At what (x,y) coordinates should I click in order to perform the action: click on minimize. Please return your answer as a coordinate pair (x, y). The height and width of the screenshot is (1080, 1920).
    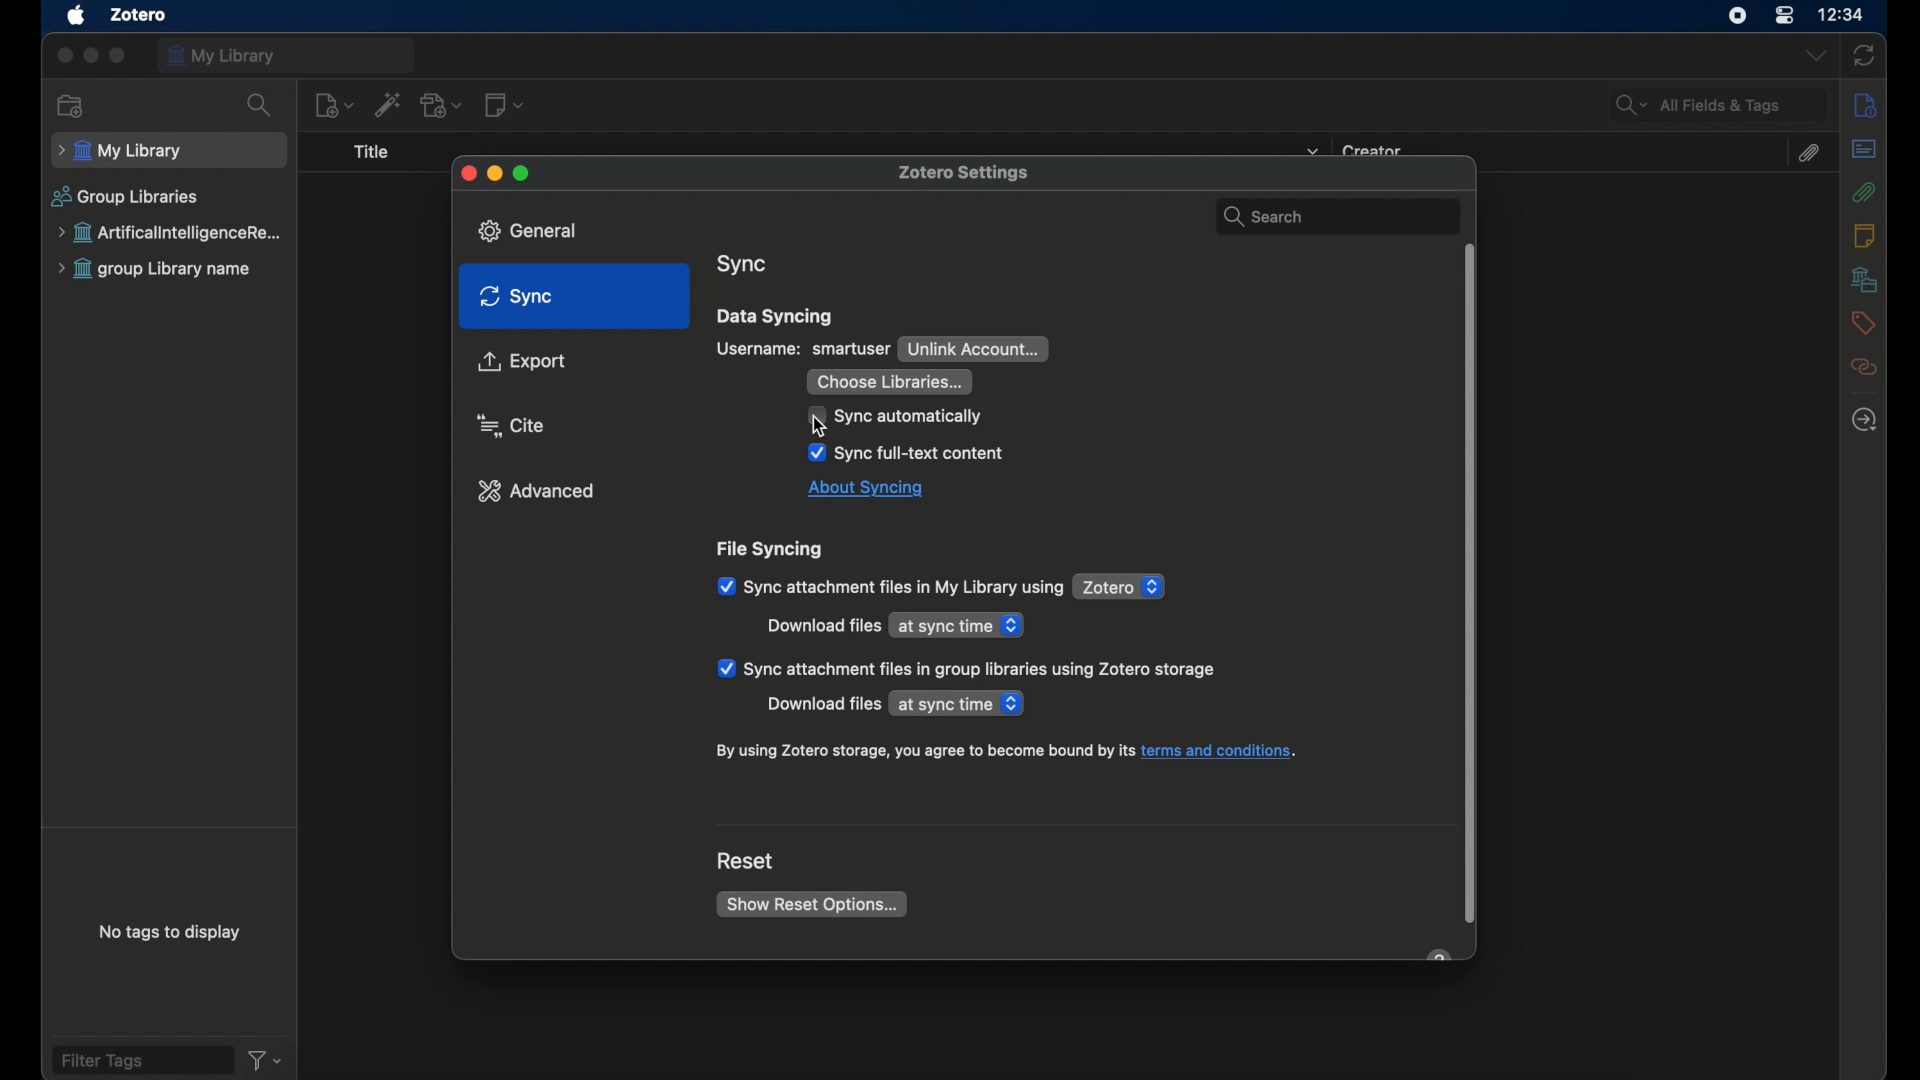
    Looking at the image, I should click on (495, 174).